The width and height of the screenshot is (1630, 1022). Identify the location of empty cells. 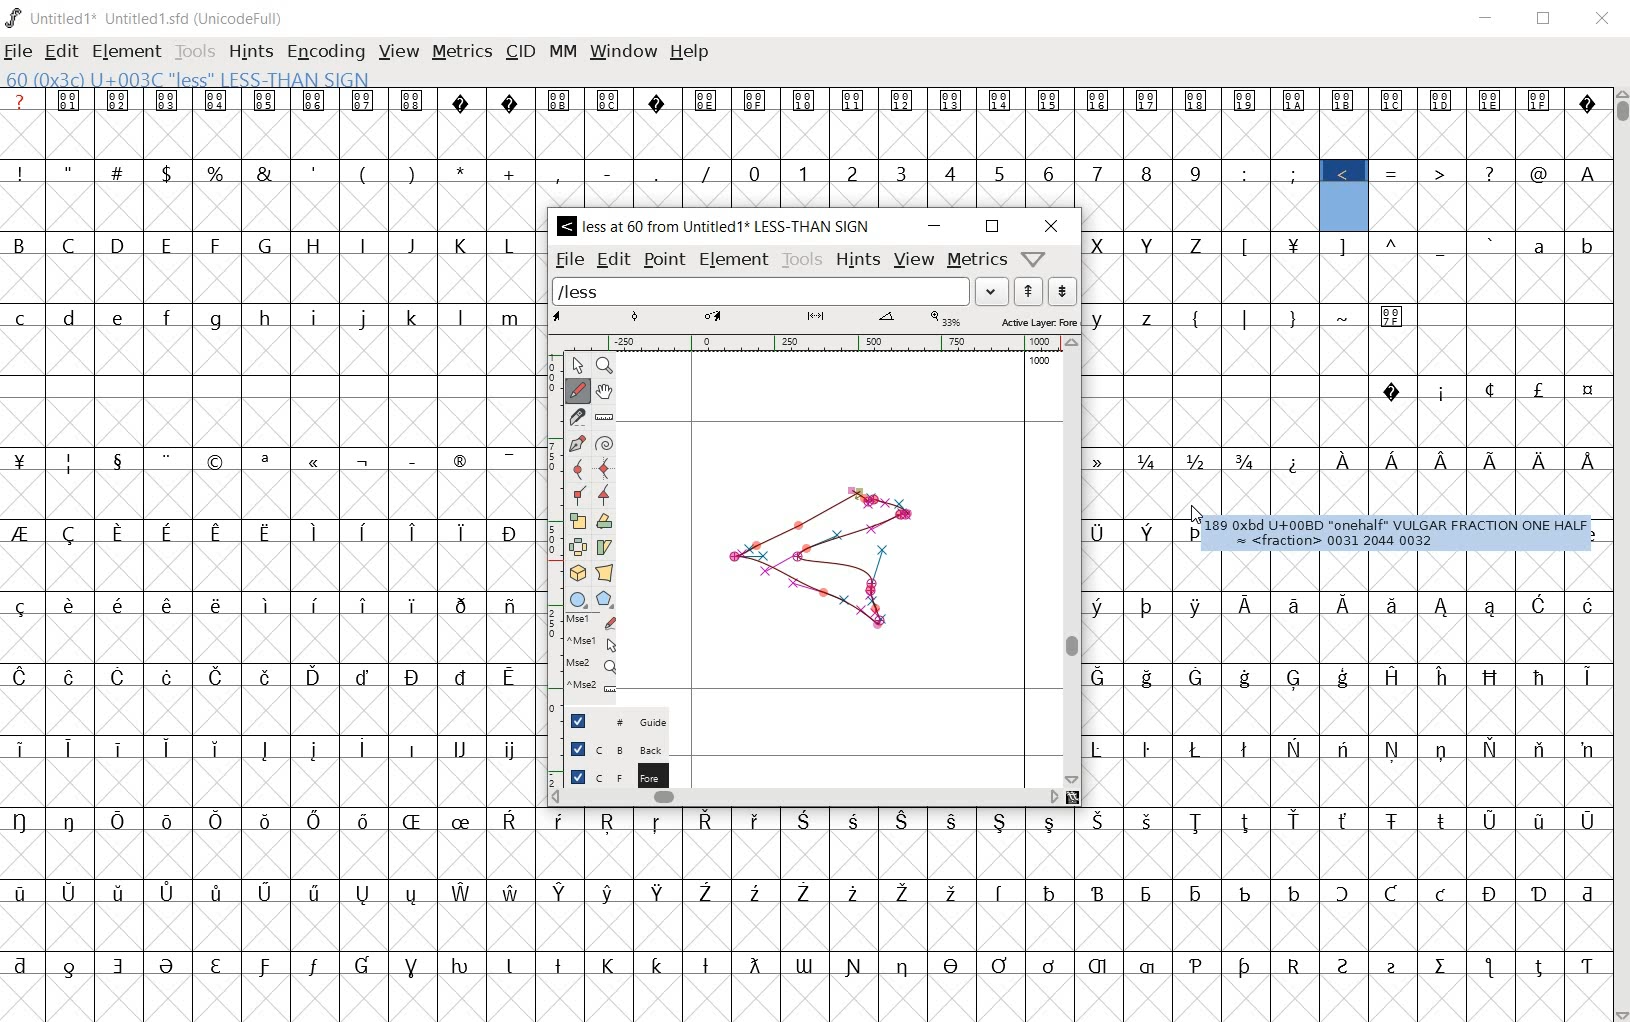
(269, 207).